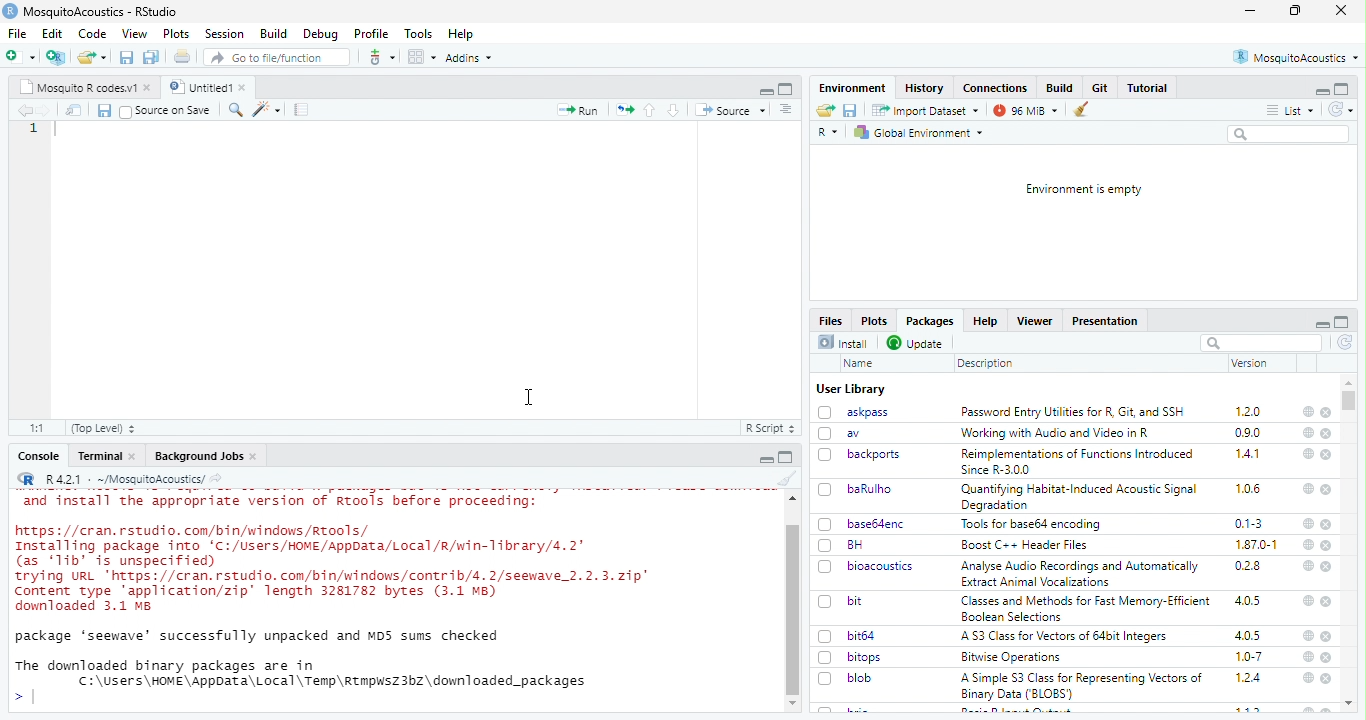 This screenshot has height=720, width=1366. I want to click on Session, so click(226, 34).